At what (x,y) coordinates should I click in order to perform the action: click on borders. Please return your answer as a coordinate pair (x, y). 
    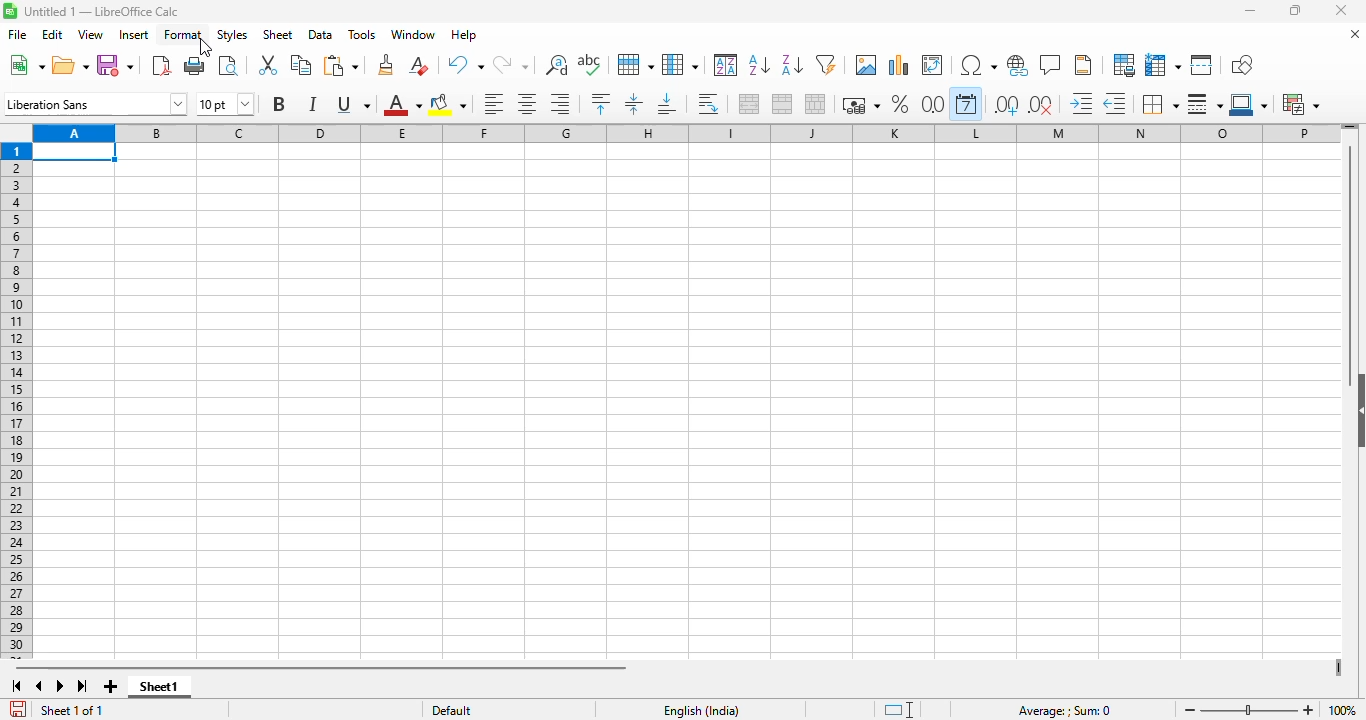
    Looking at the image, I should click on (1159, 104).